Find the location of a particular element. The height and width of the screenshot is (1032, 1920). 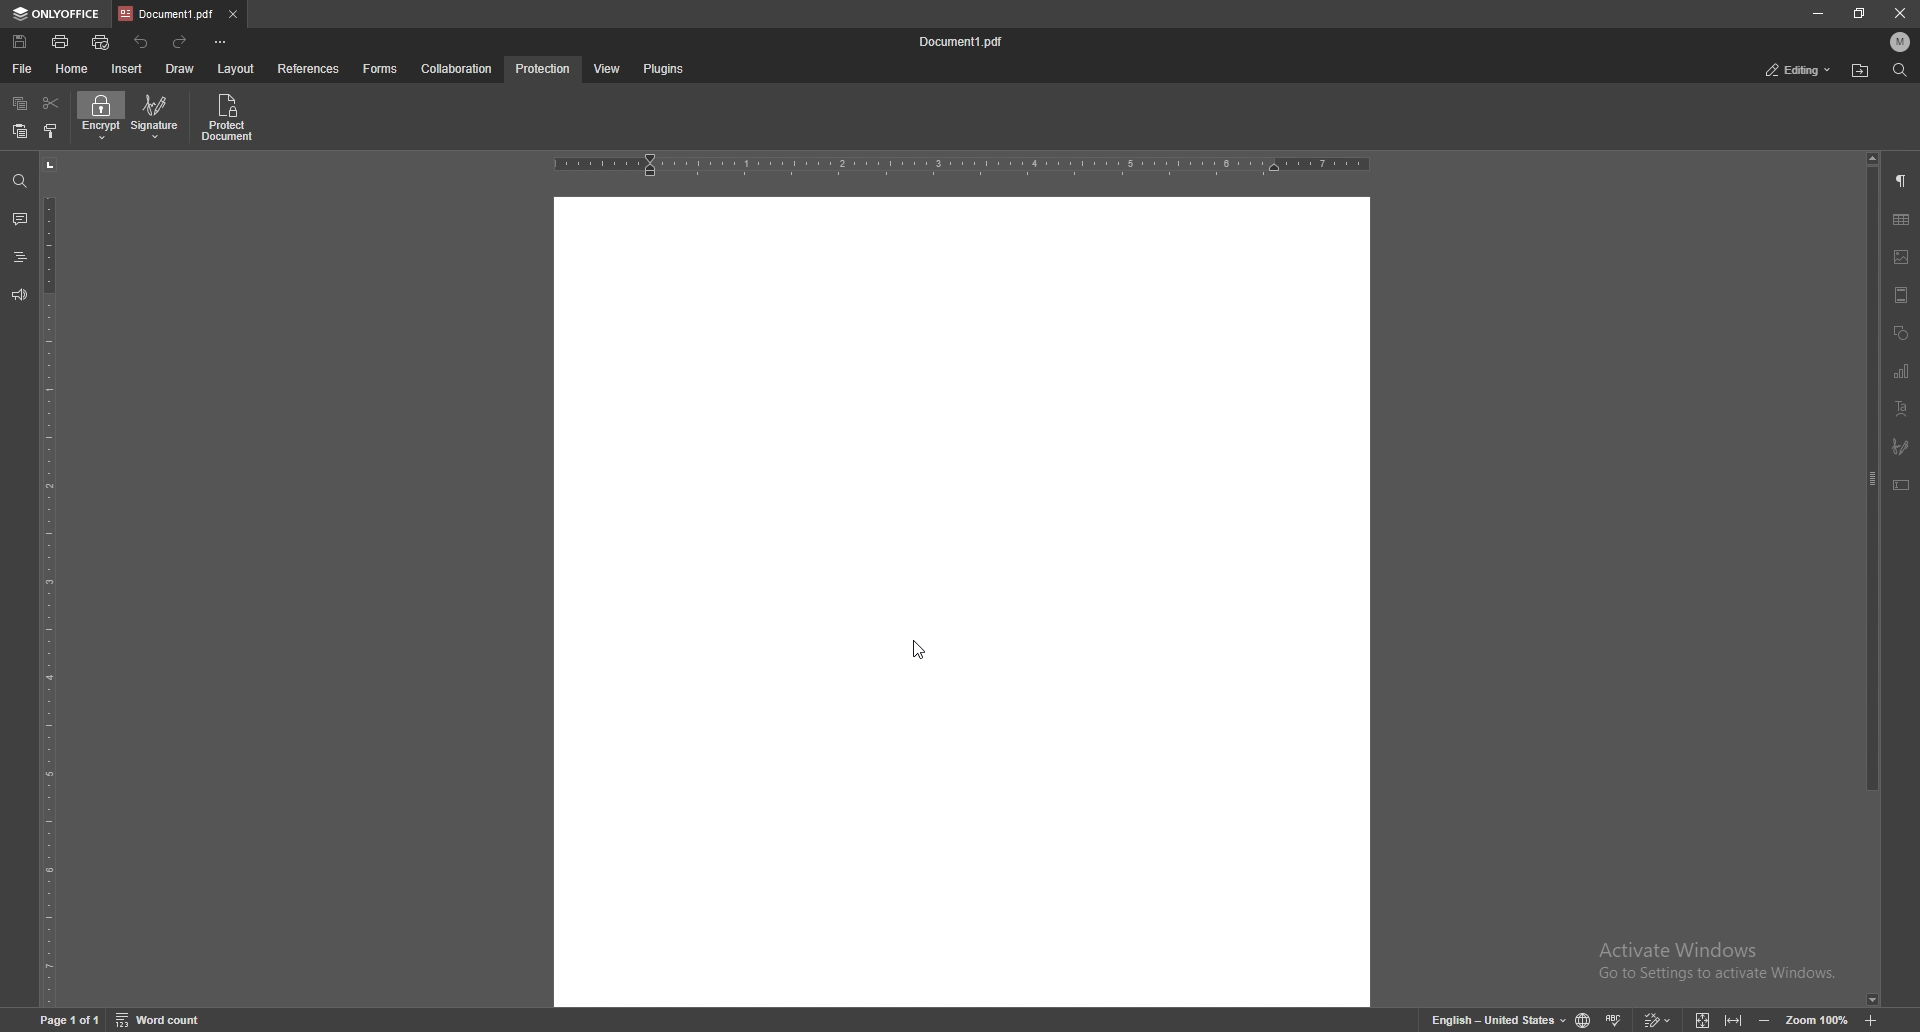

encrypt is located at coordinates (101, 117).